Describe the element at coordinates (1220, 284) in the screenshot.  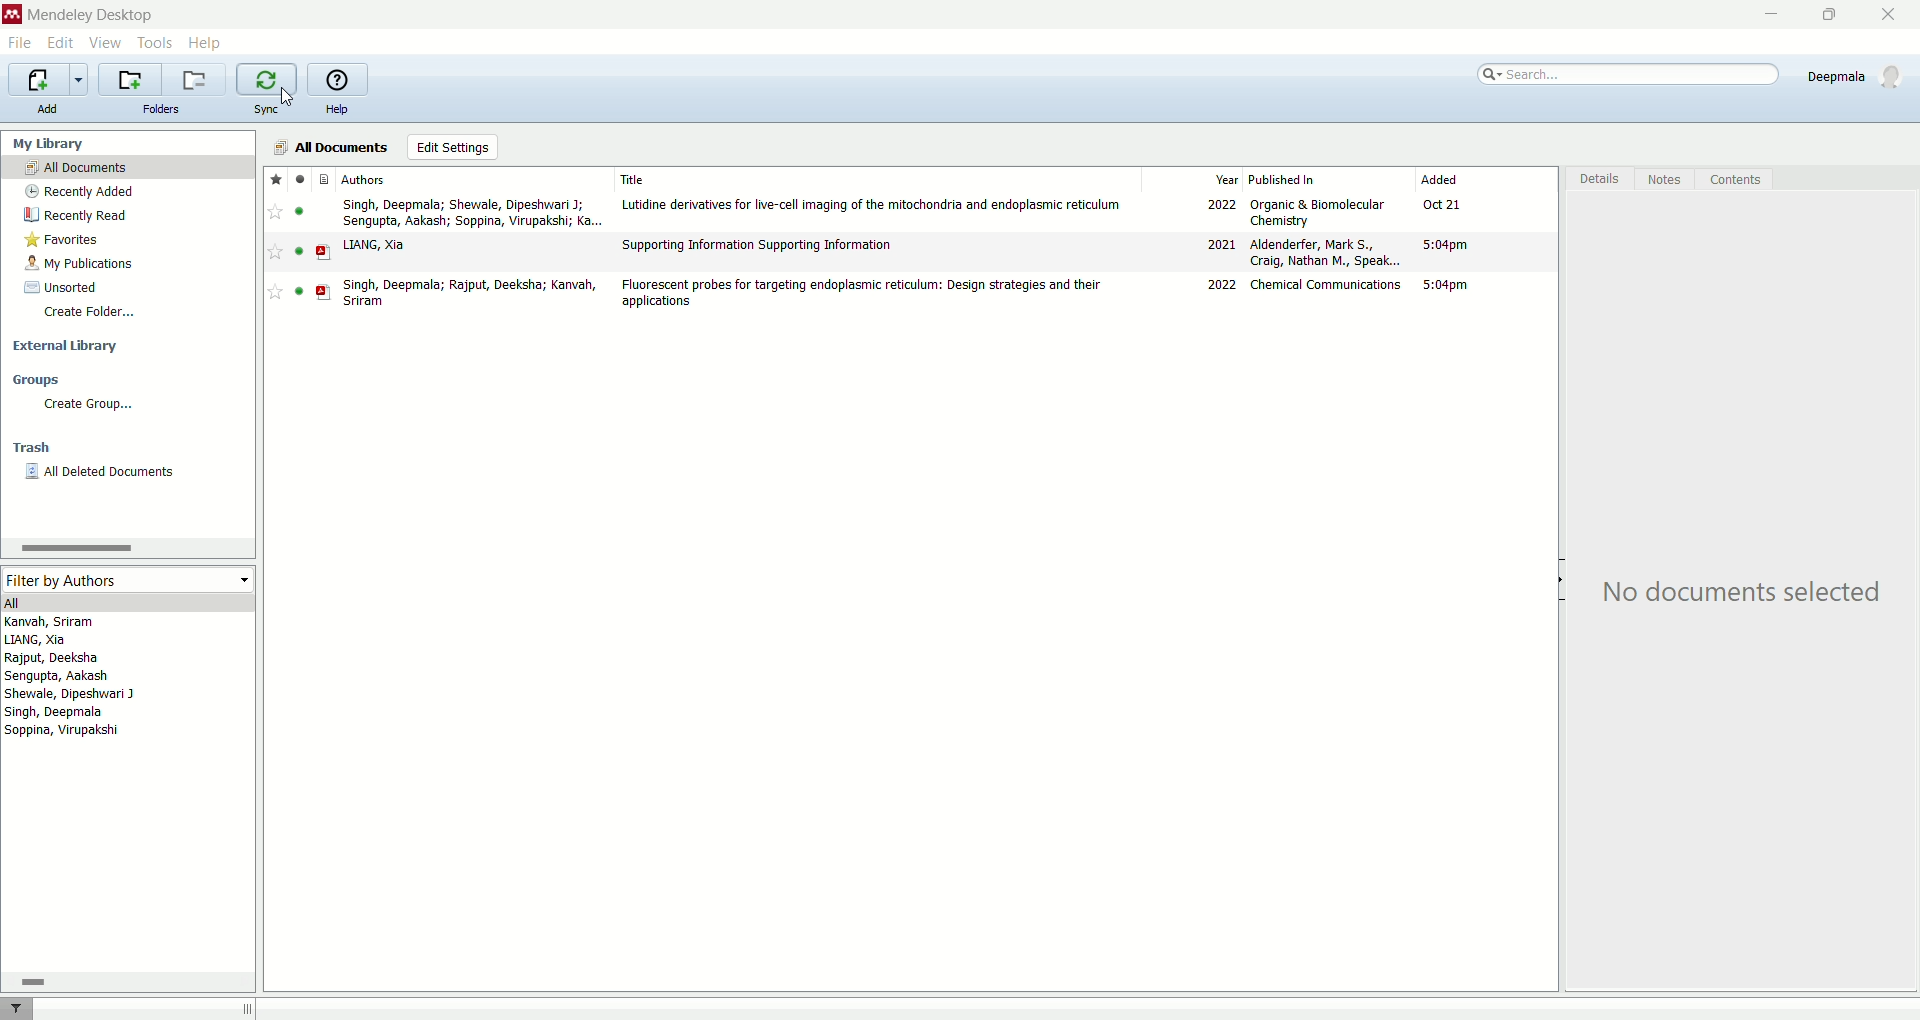
I see `2022` at that location.